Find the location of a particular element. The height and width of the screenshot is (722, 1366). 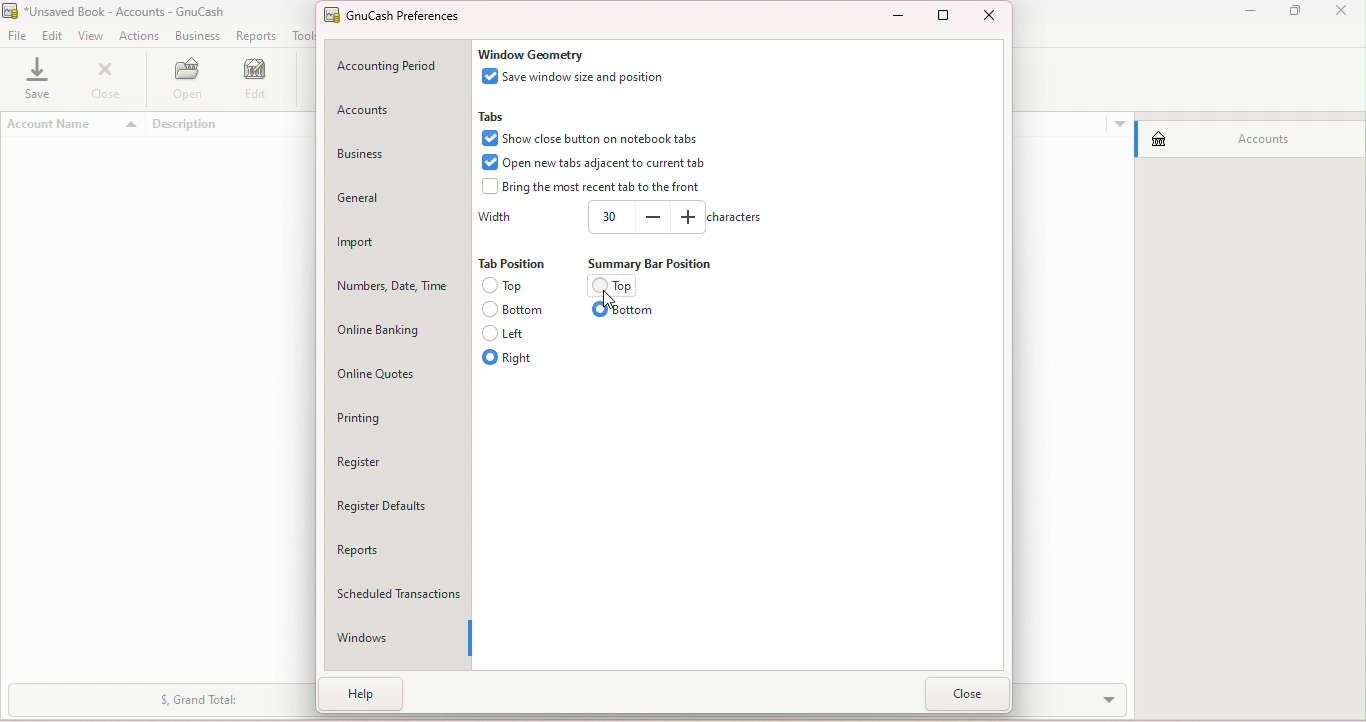

Left is located at coordinates (515, 333).